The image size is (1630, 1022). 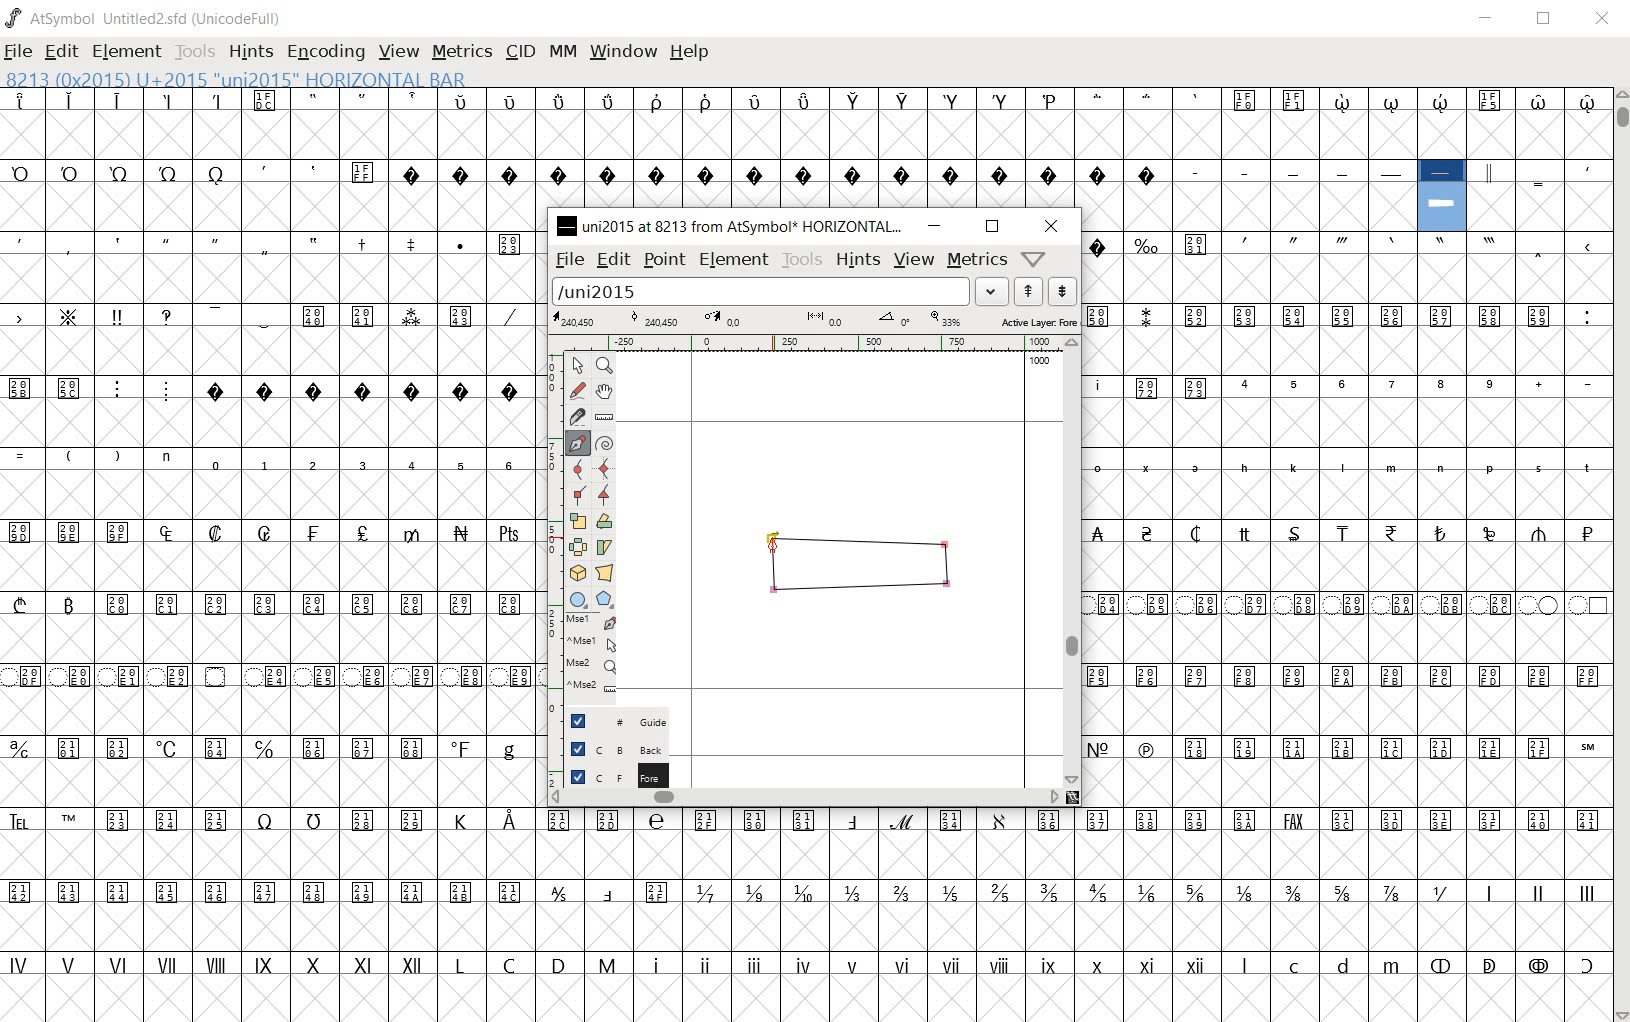 I want to click on VIEW, so click(x=399, y=53).